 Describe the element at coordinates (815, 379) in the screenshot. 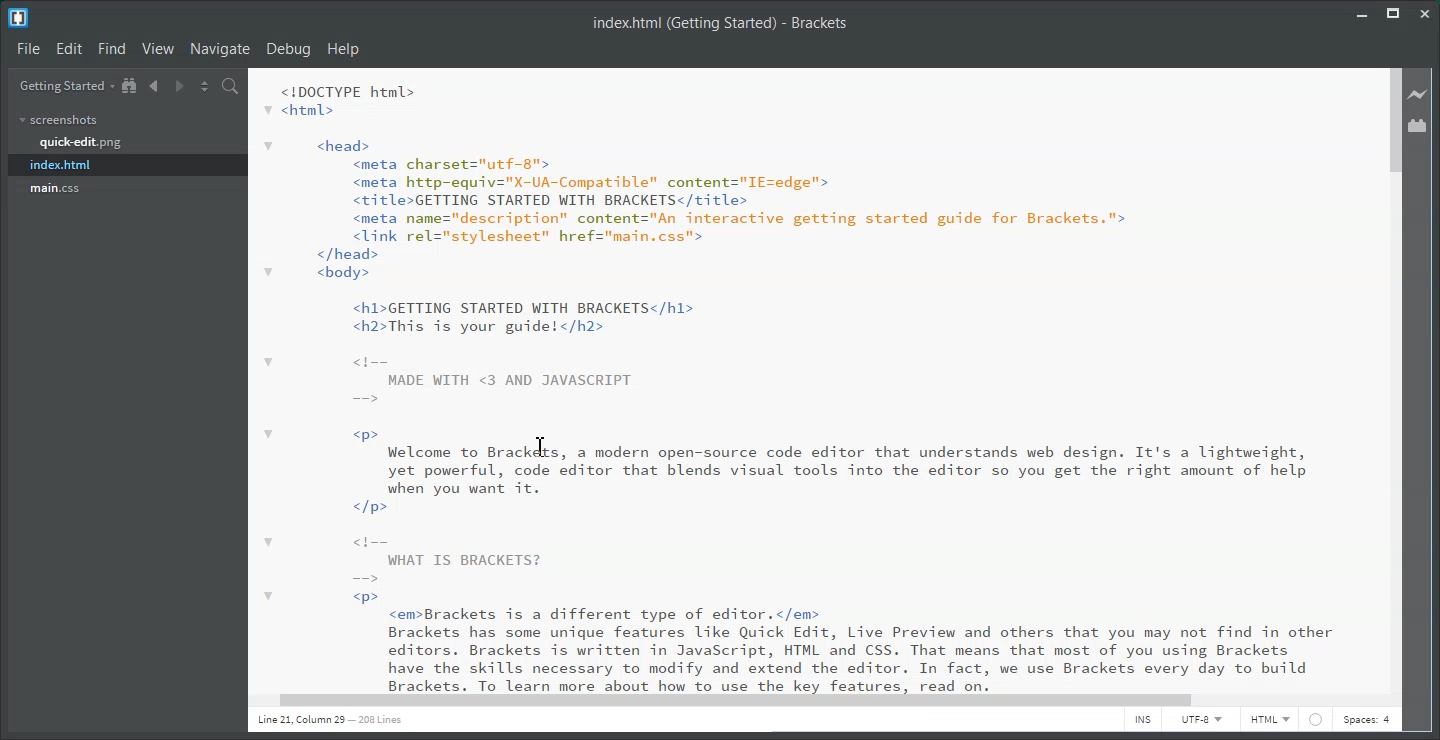

I see `code editor` at that location.